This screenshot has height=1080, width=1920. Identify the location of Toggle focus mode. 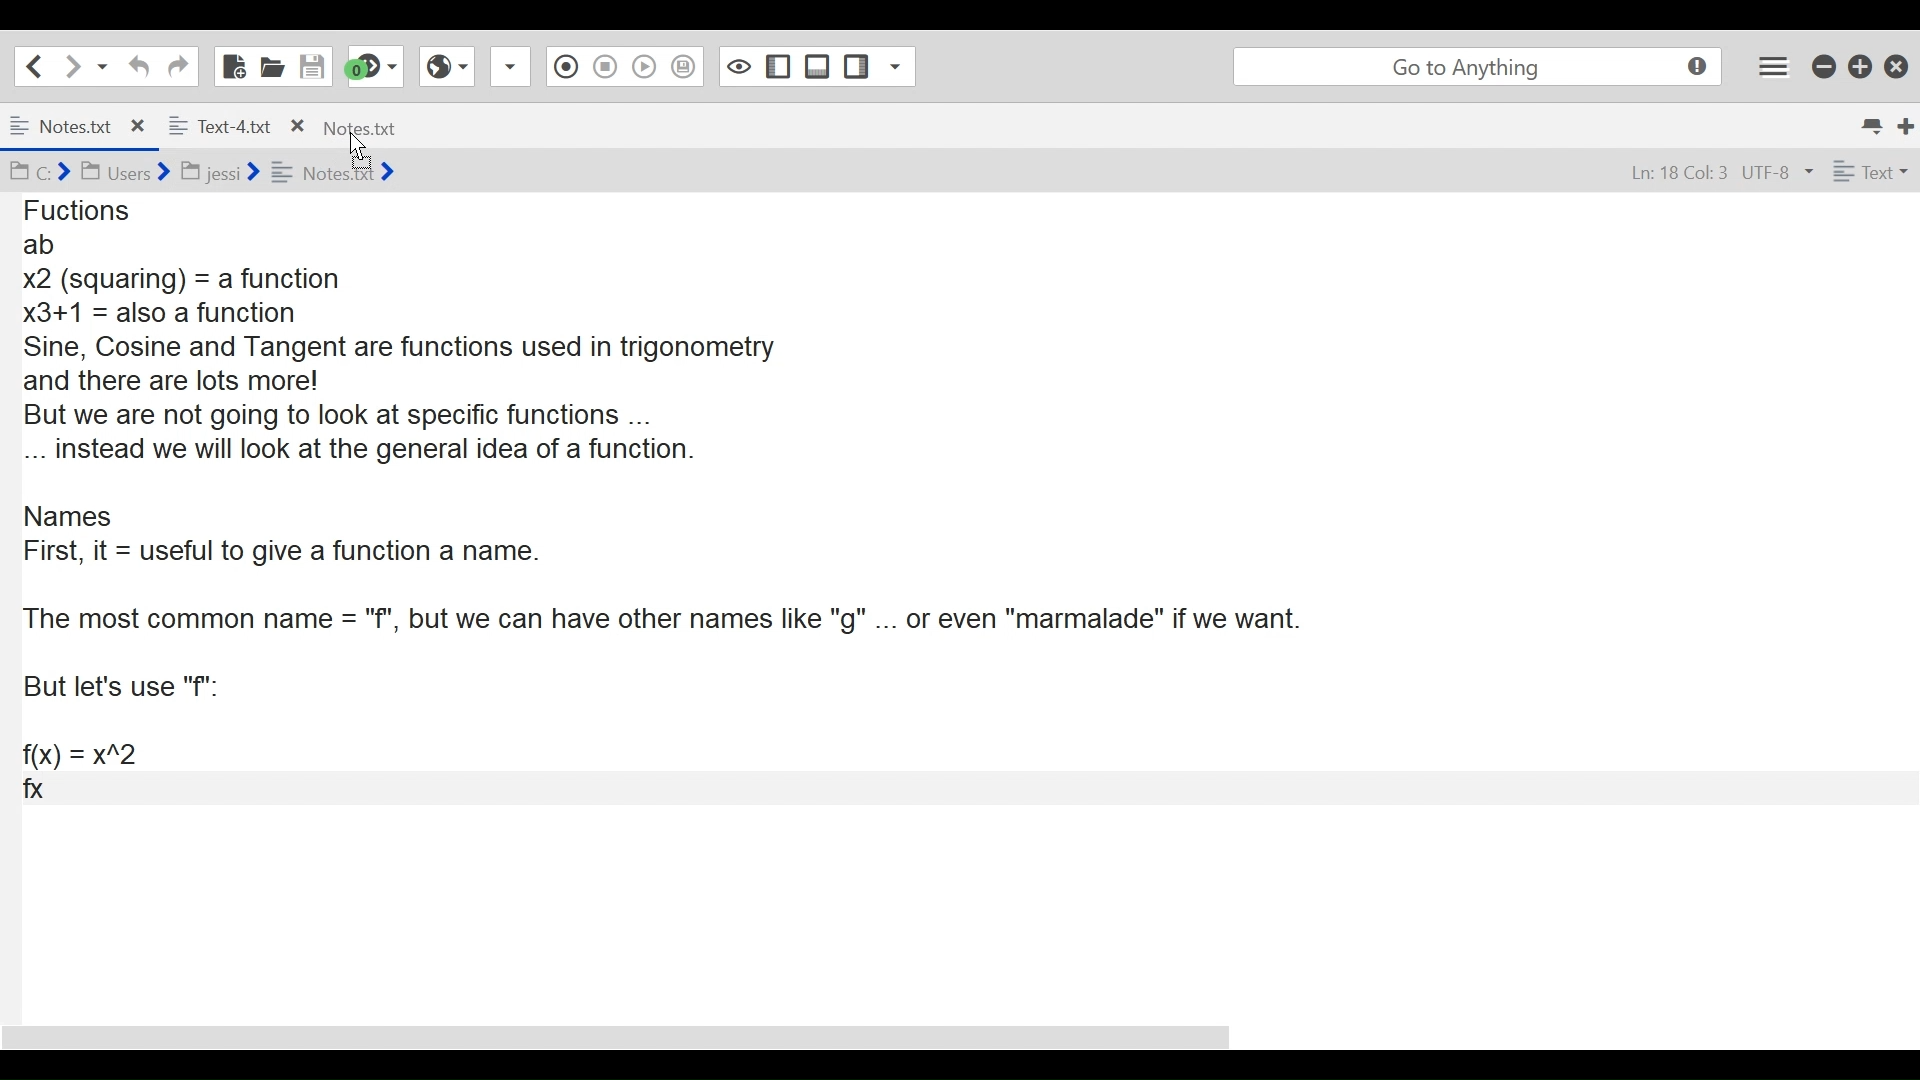
(736, 66).